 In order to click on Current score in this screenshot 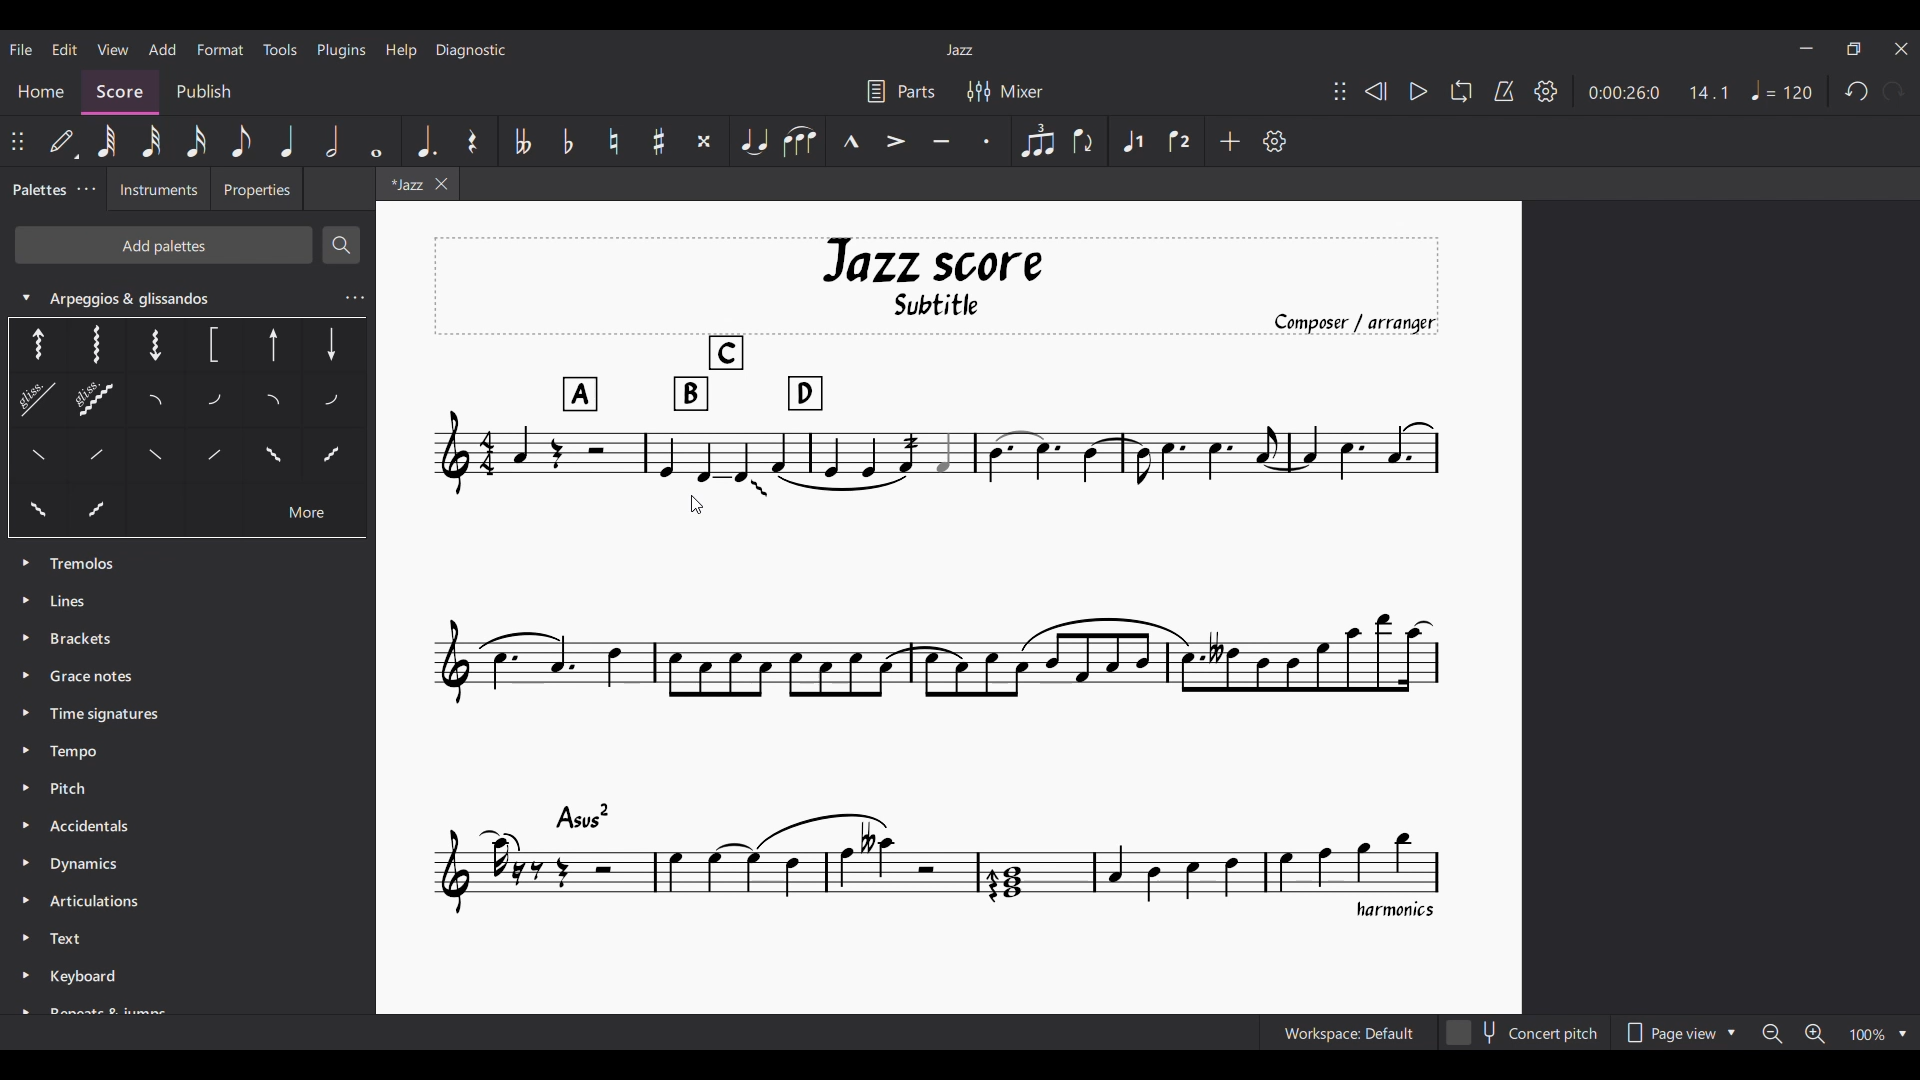, I will do `click(940, 580)`.